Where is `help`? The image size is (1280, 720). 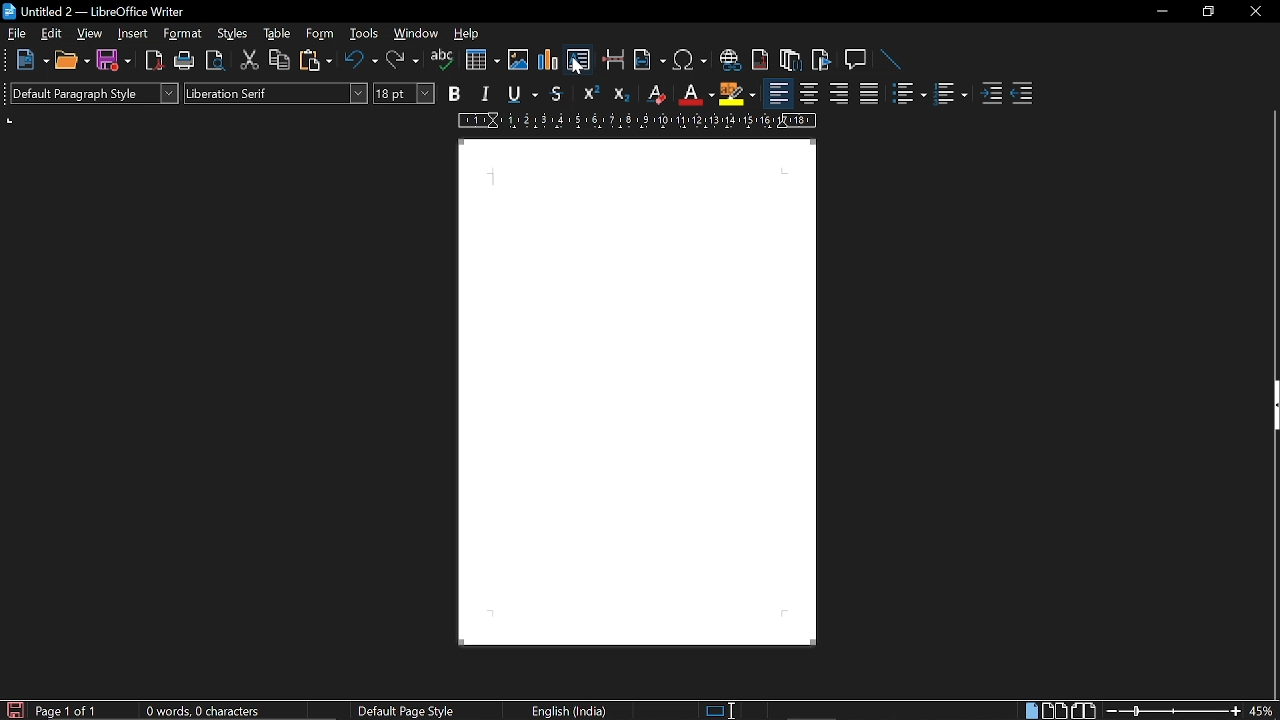
help is located at coordinates (469, 37).